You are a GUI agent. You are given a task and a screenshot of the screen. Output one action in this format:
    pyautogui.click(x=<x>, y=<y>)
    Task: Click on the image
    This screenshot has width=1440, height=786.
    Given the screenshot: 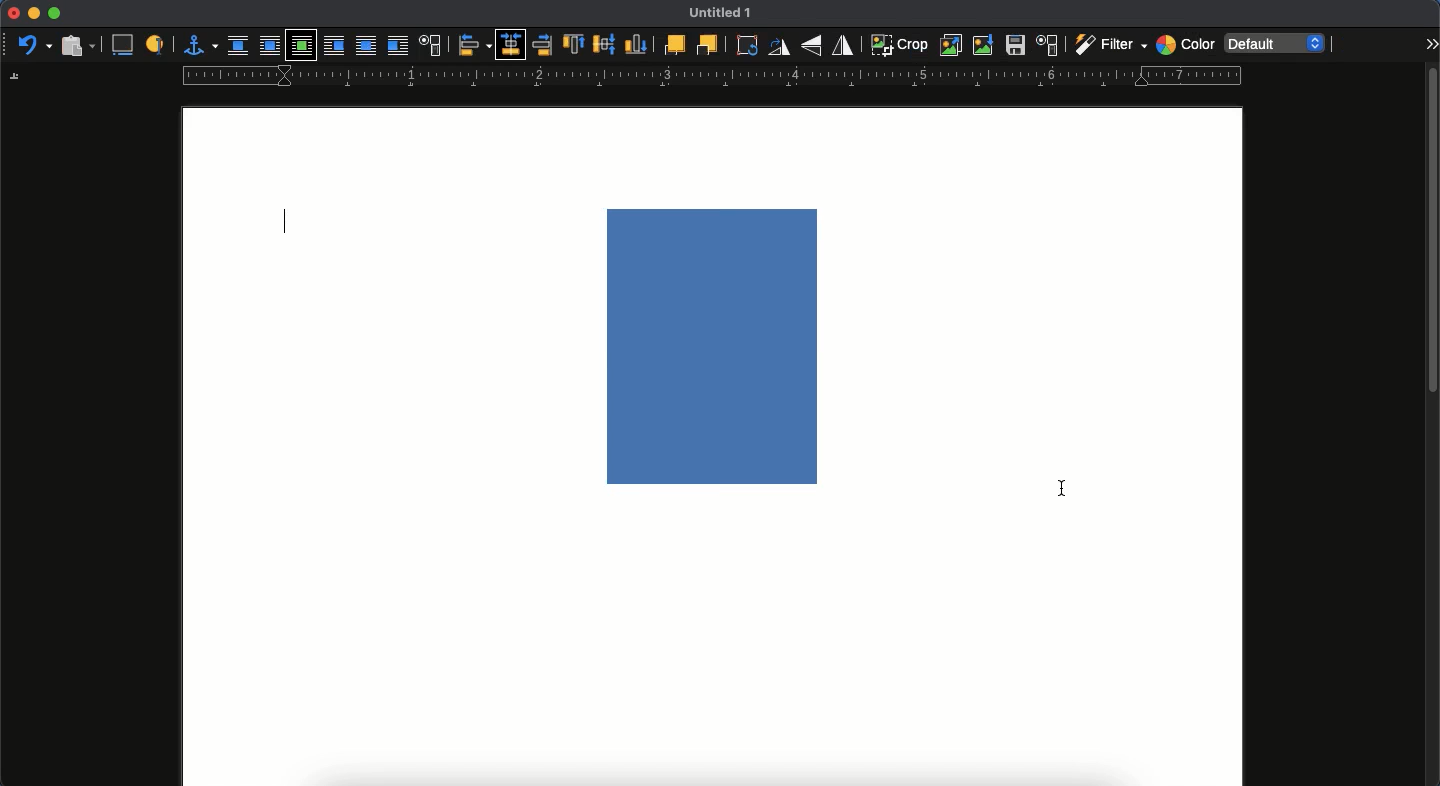 What is the action you would take?
    pyautogui.click(x=715, y=353)
    